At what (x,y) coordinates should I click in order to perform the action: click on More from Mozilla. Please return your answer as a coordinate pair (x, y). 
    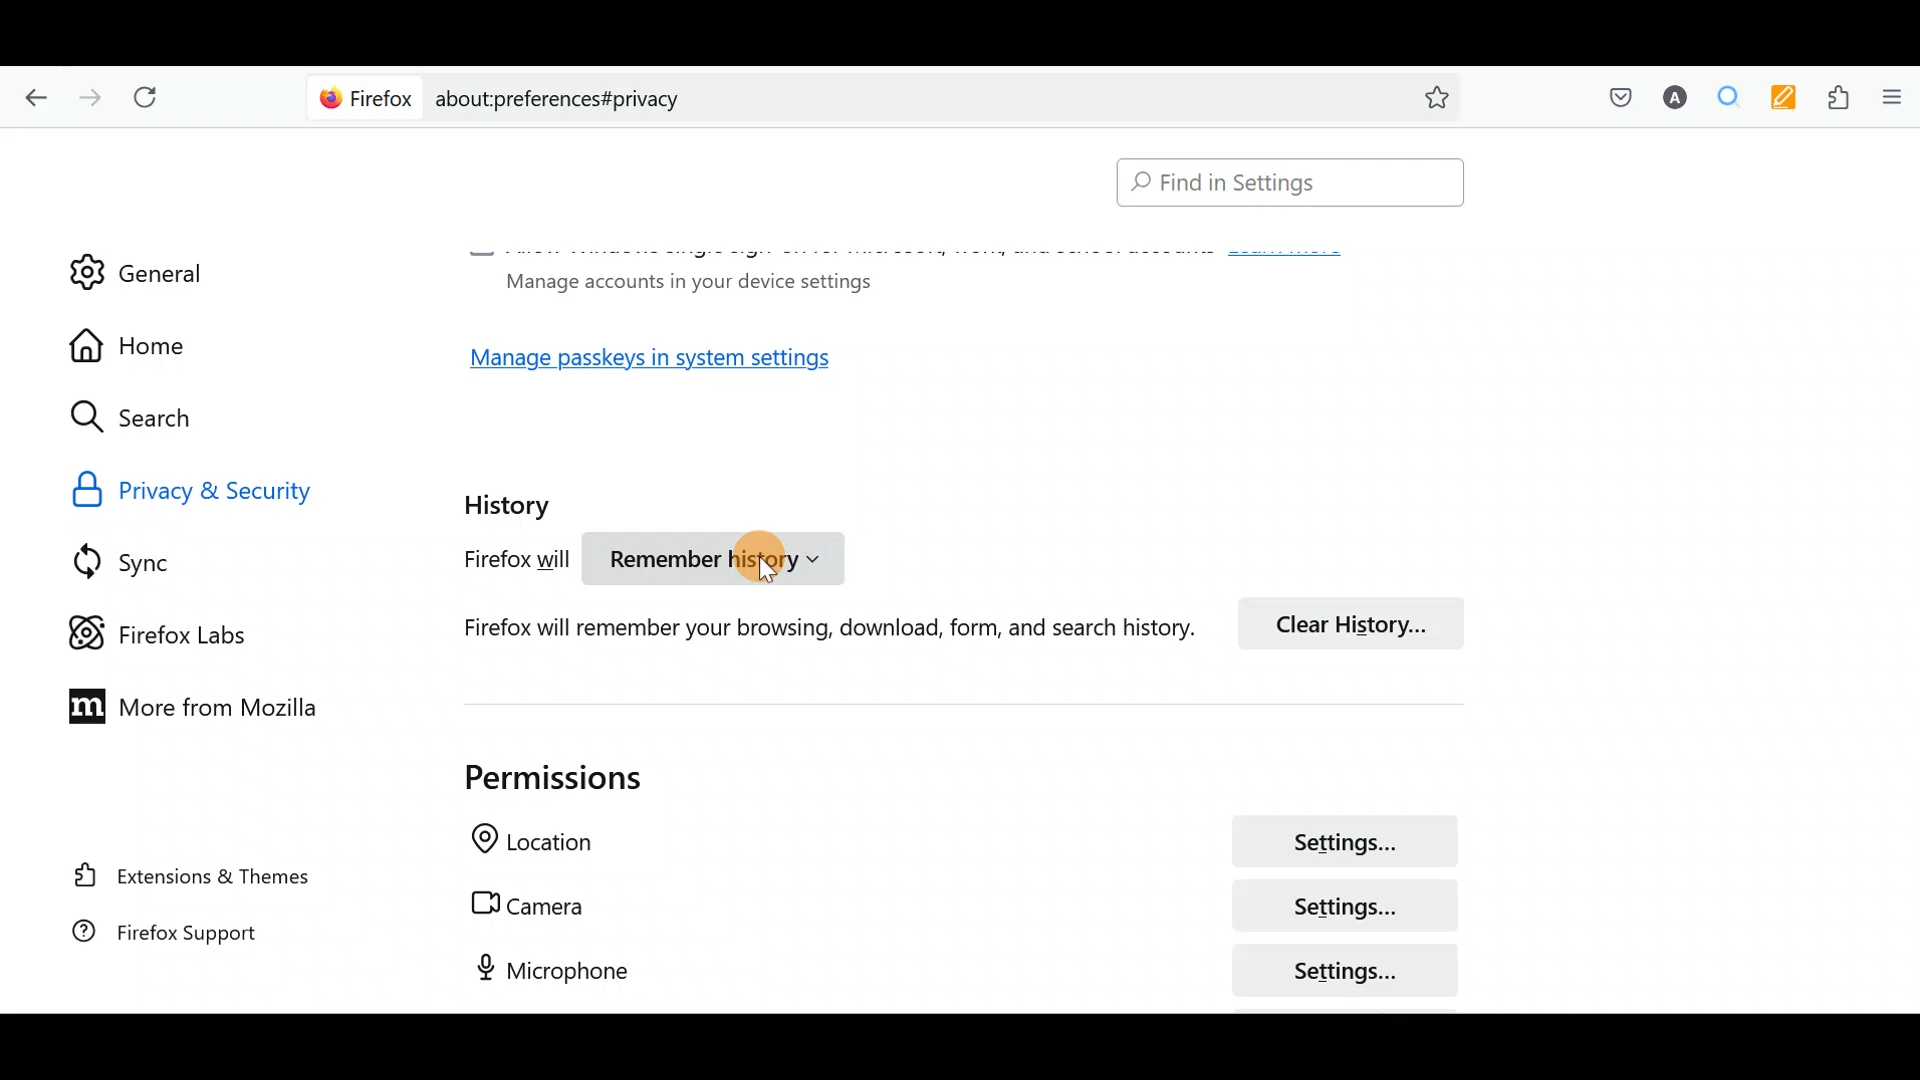
    Looking at the image, I should click on (183, 704).